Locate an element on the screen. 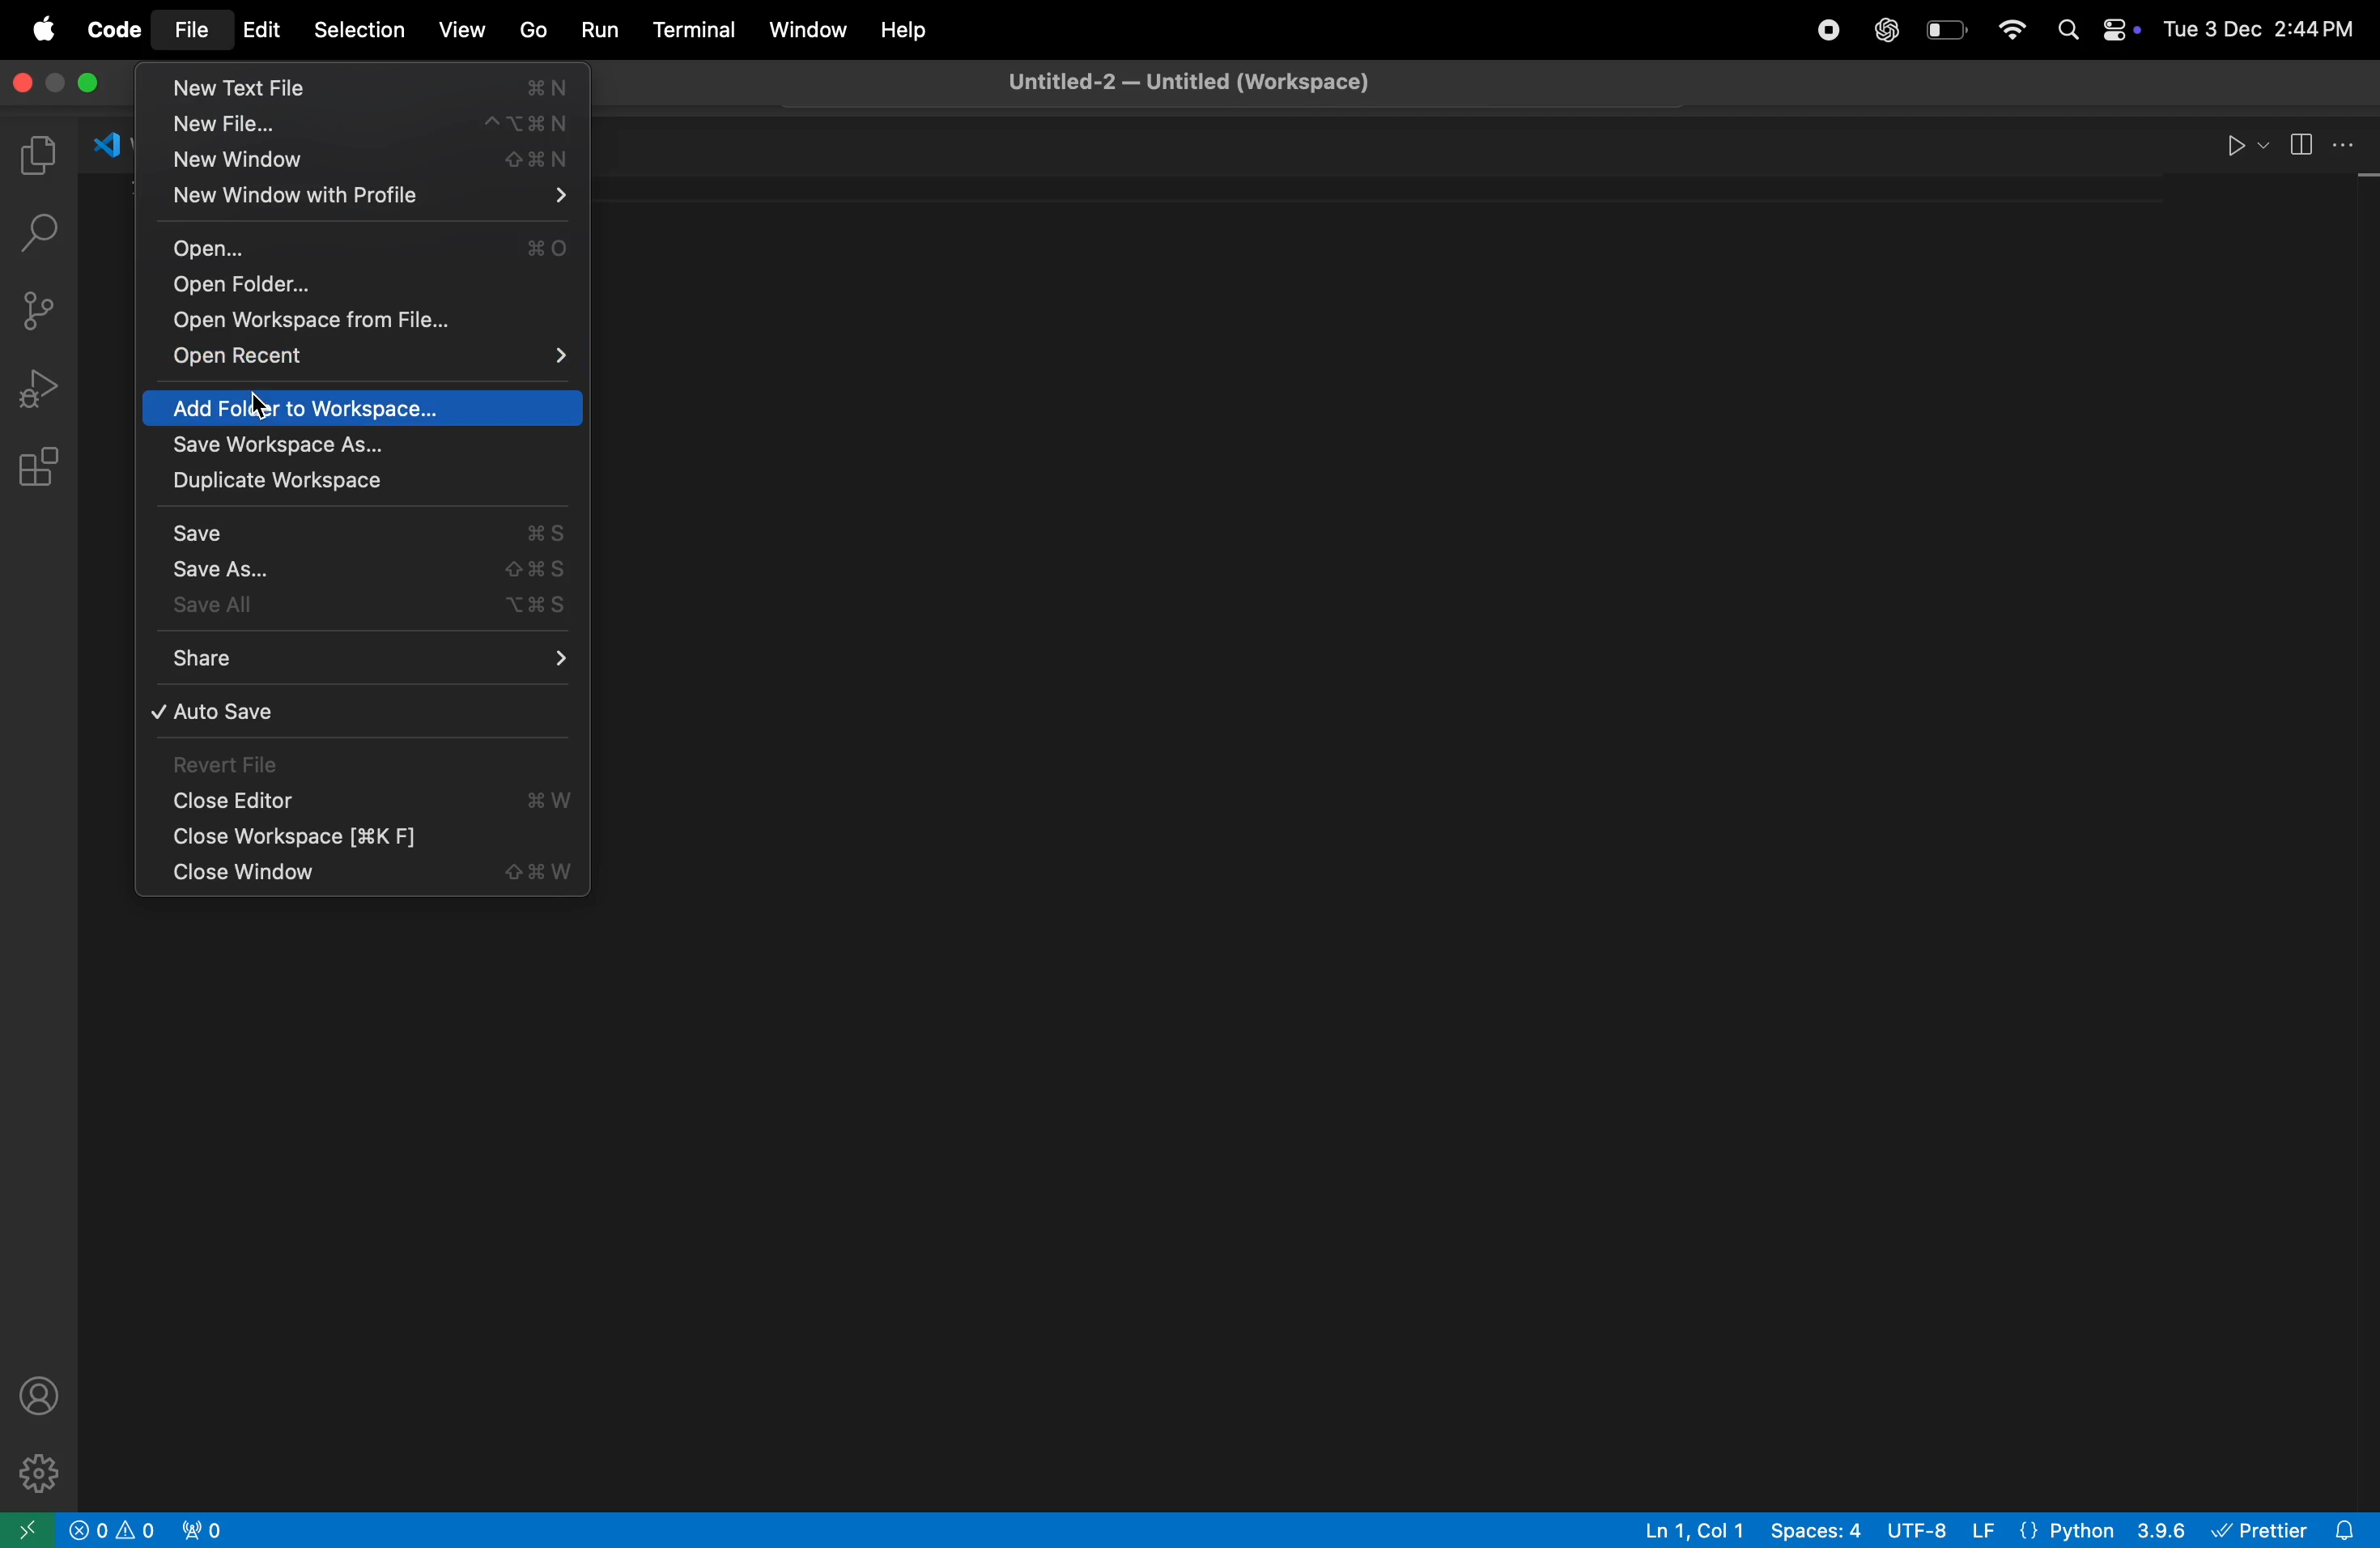  apple widgets is located at coordinates (2092, 27).